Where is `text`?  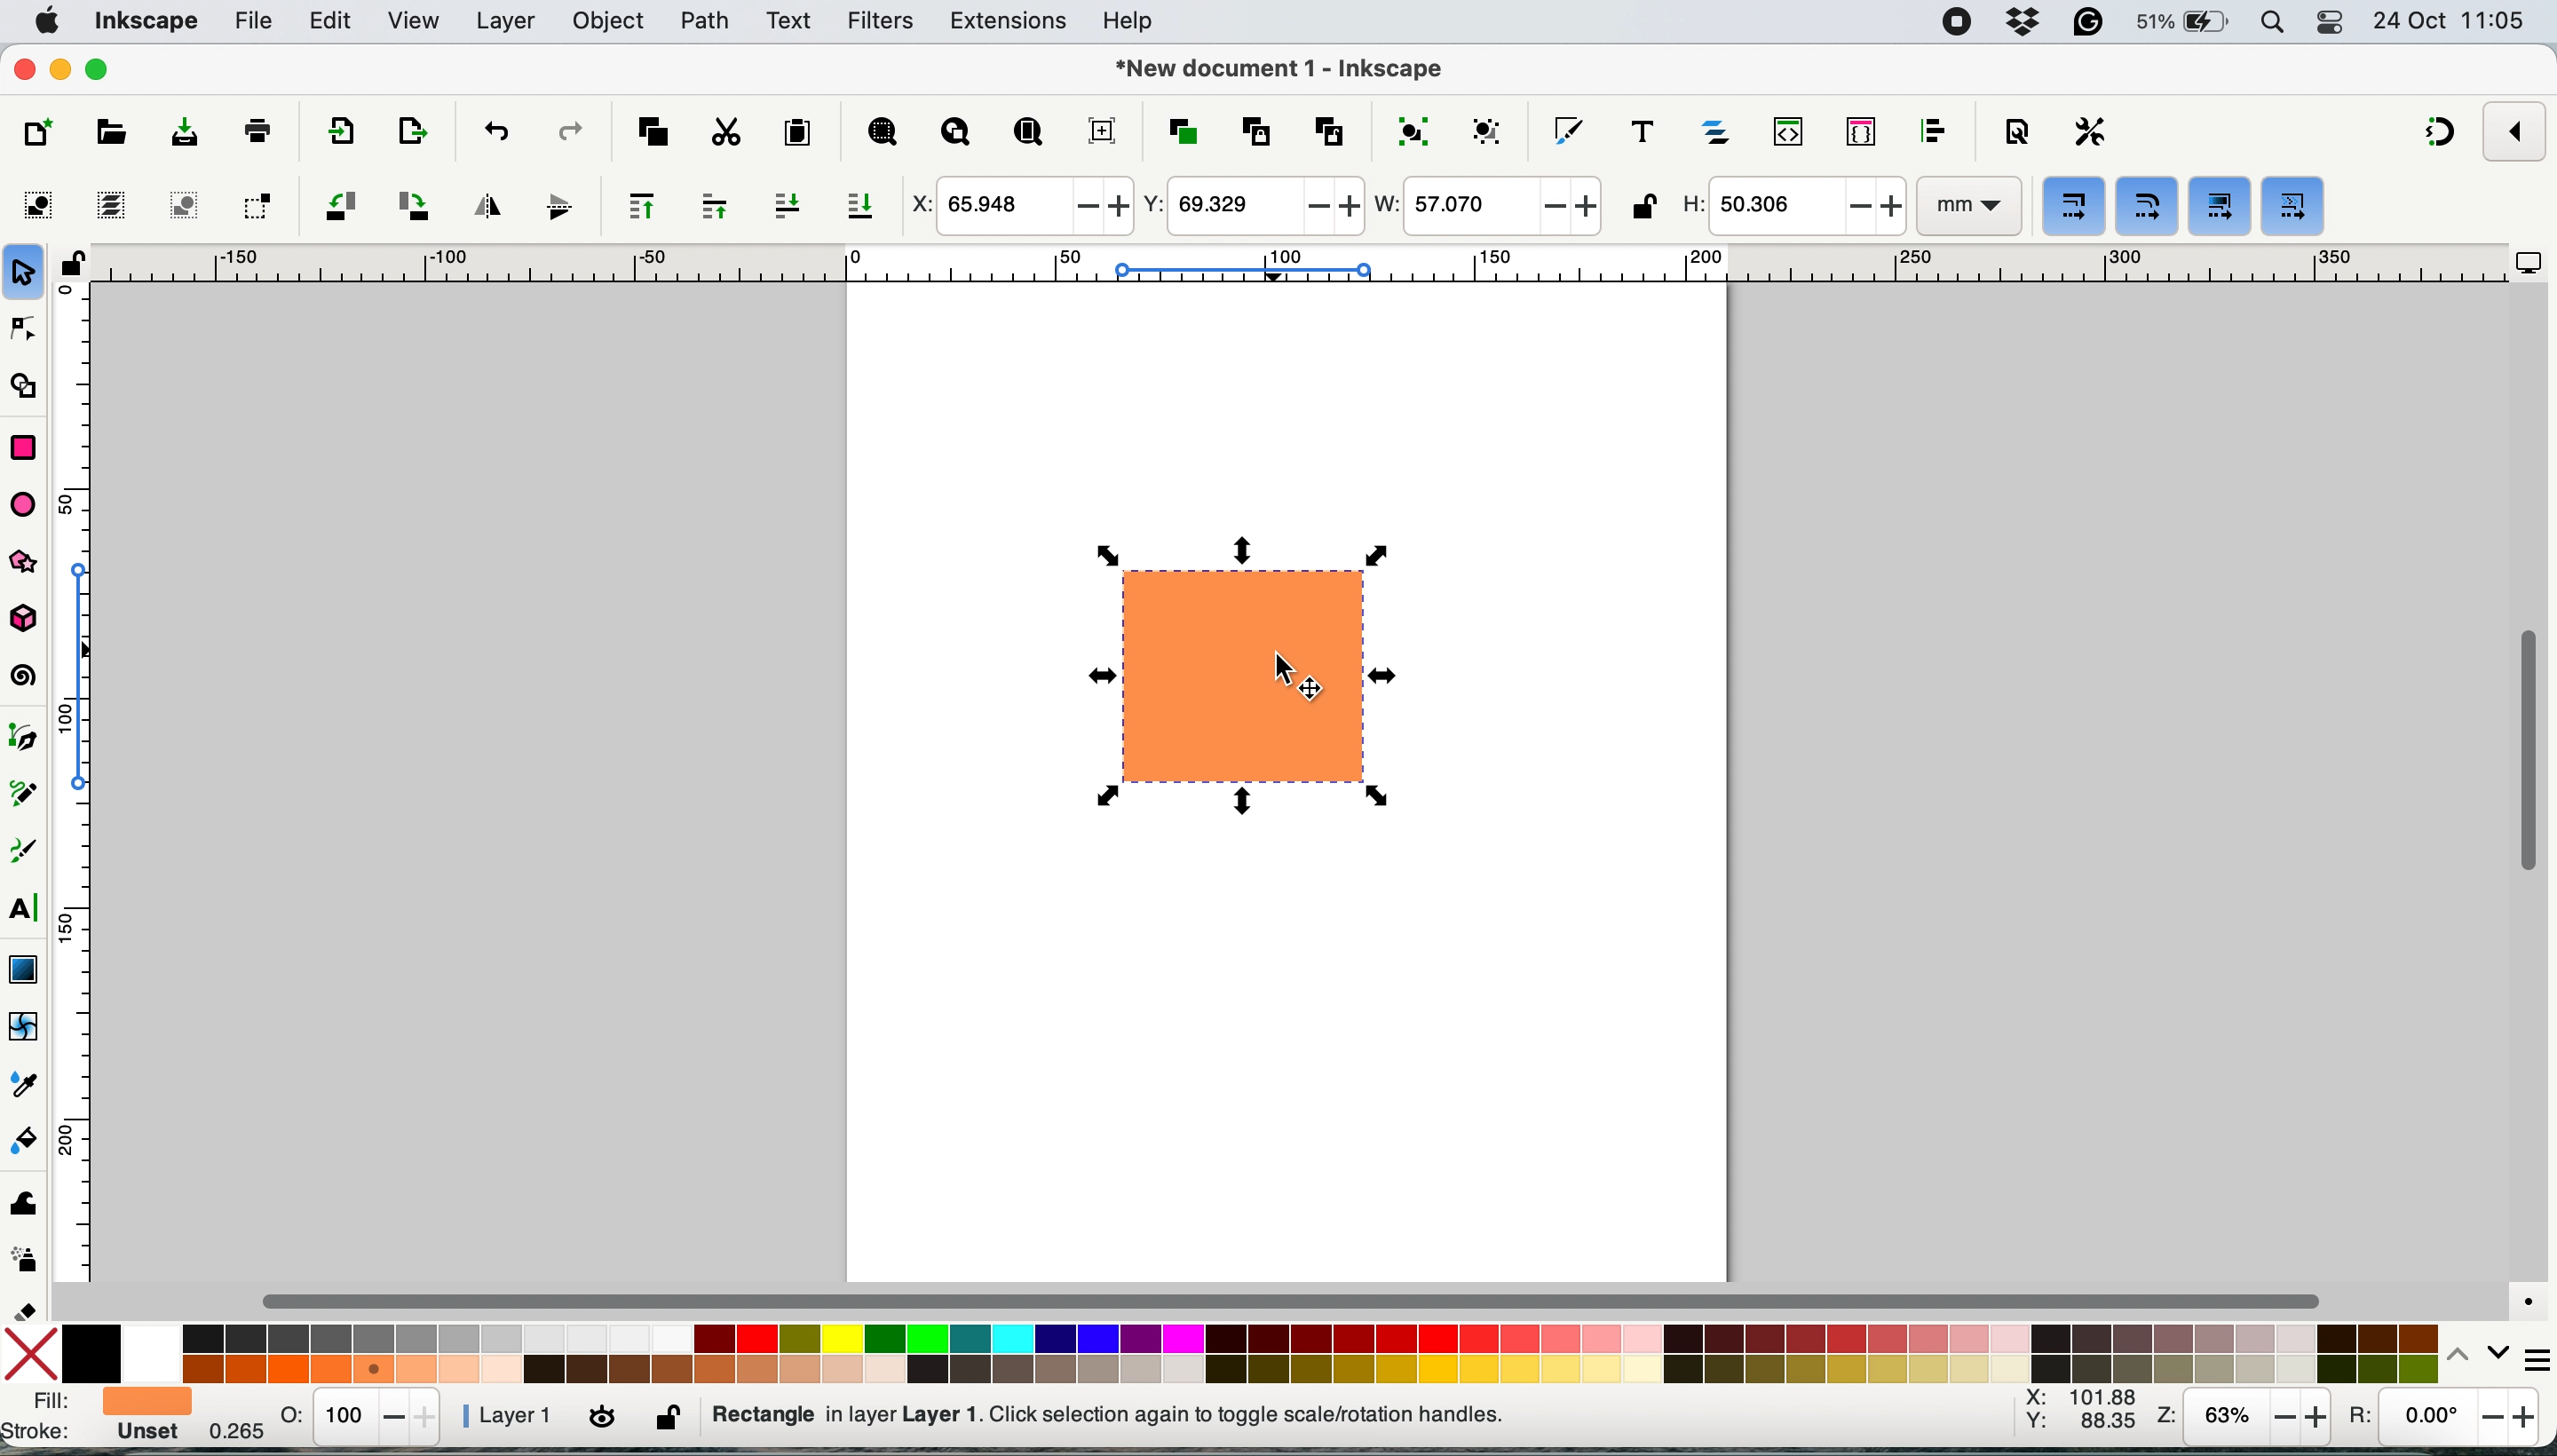 text is located at coordinates (790, 21).